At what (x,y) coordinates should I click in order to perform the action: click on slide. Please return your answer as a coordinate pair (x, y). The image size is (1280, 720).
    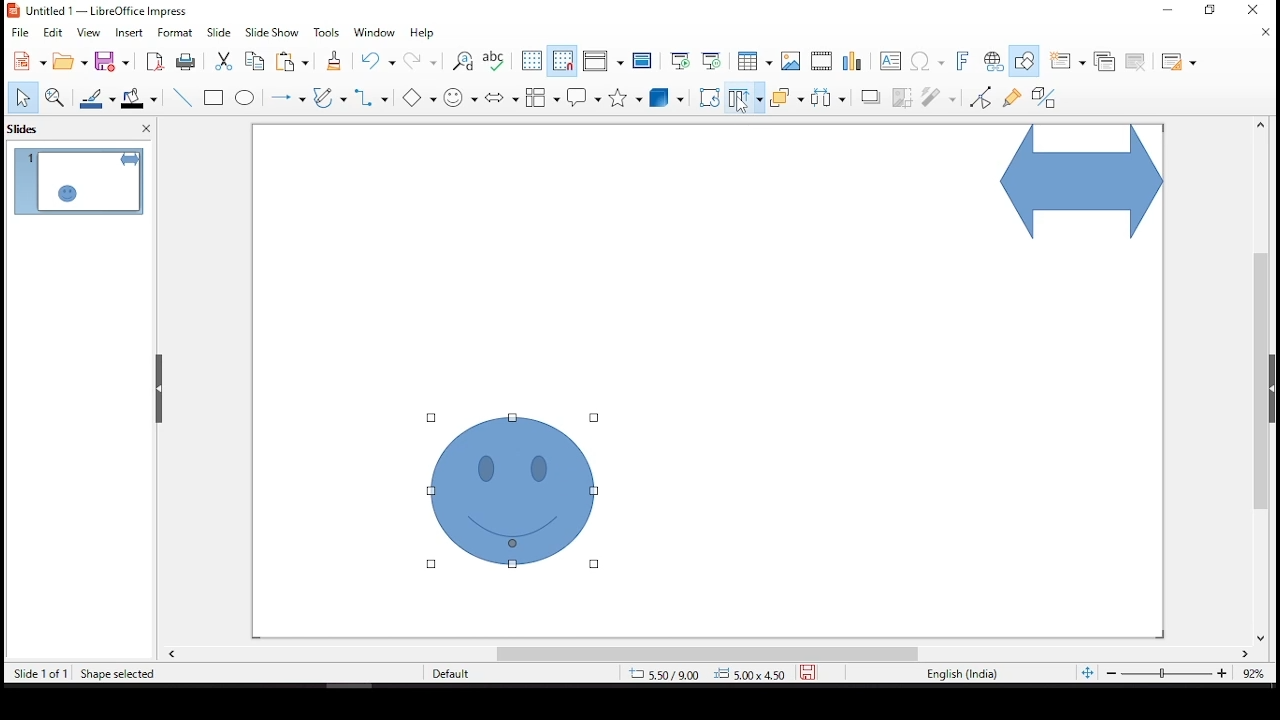
    Looking at the image, I should click on (219, 32).